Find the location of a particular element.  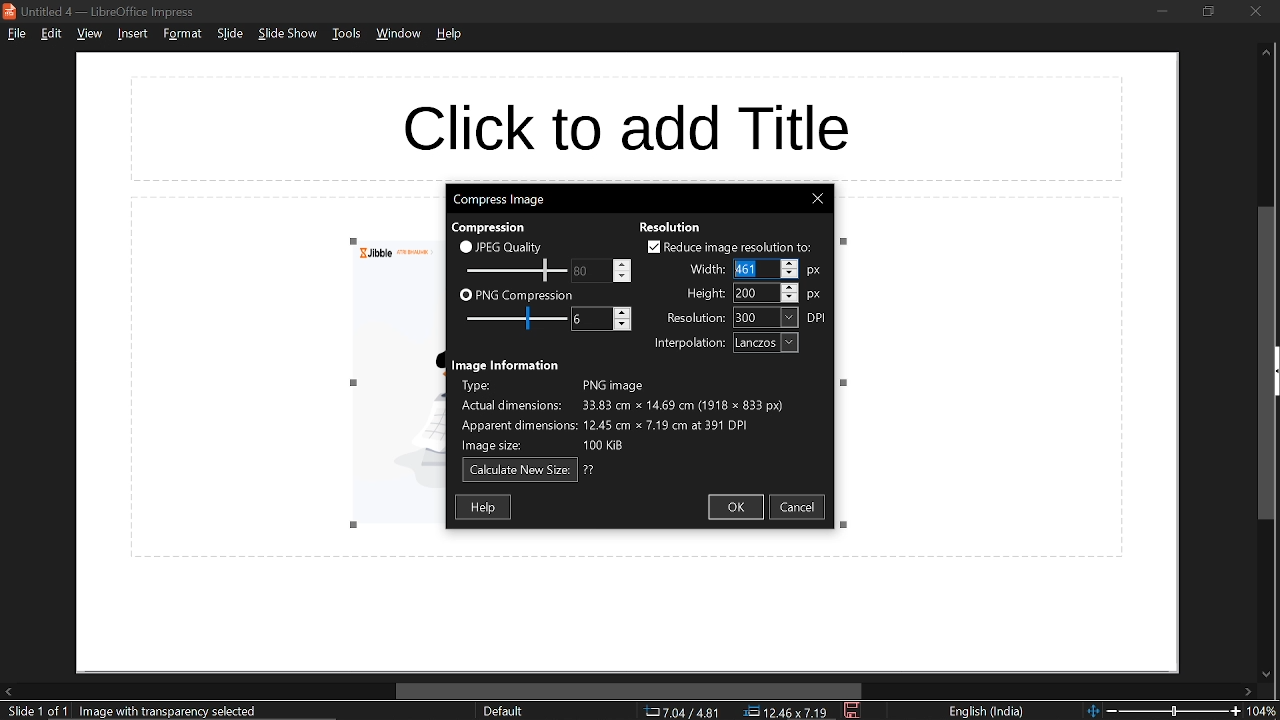

Image information is located at coordinates (641, 414).